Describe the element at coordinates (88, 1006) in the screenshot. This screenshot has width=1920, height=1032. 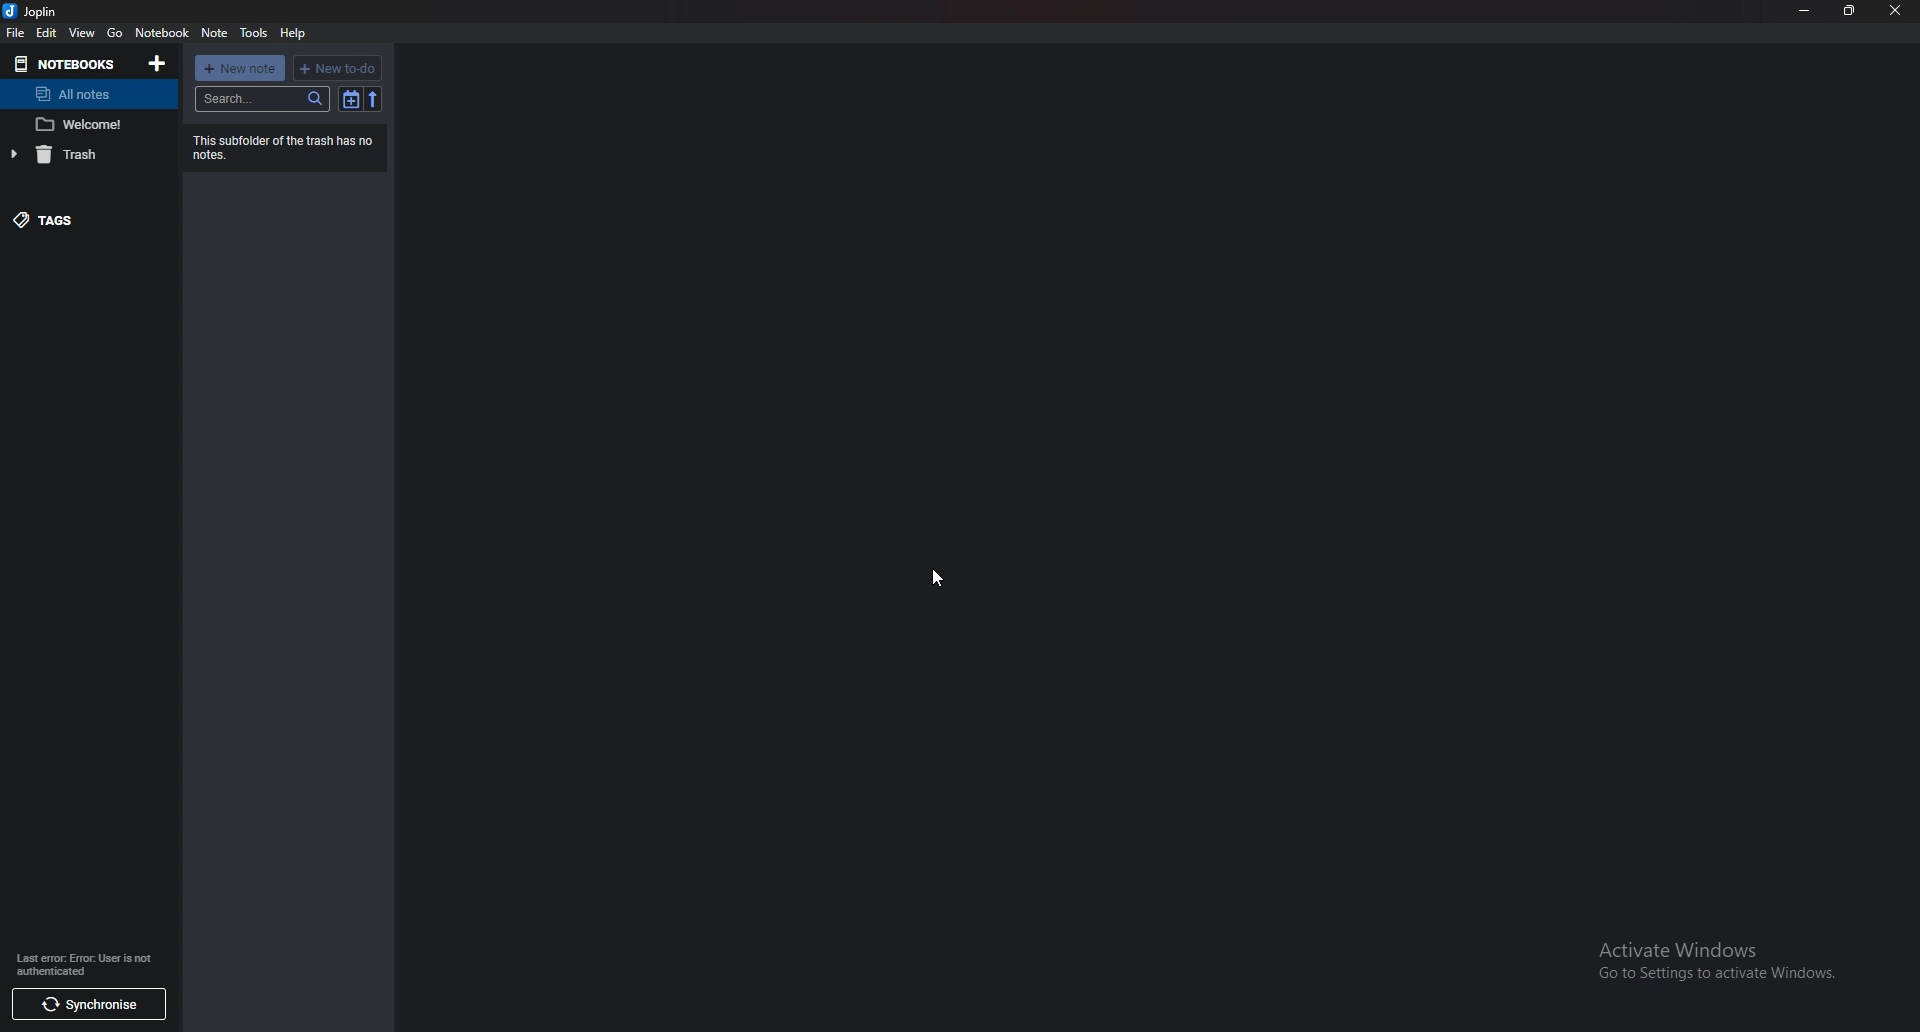
I see `synchronise` at that location.